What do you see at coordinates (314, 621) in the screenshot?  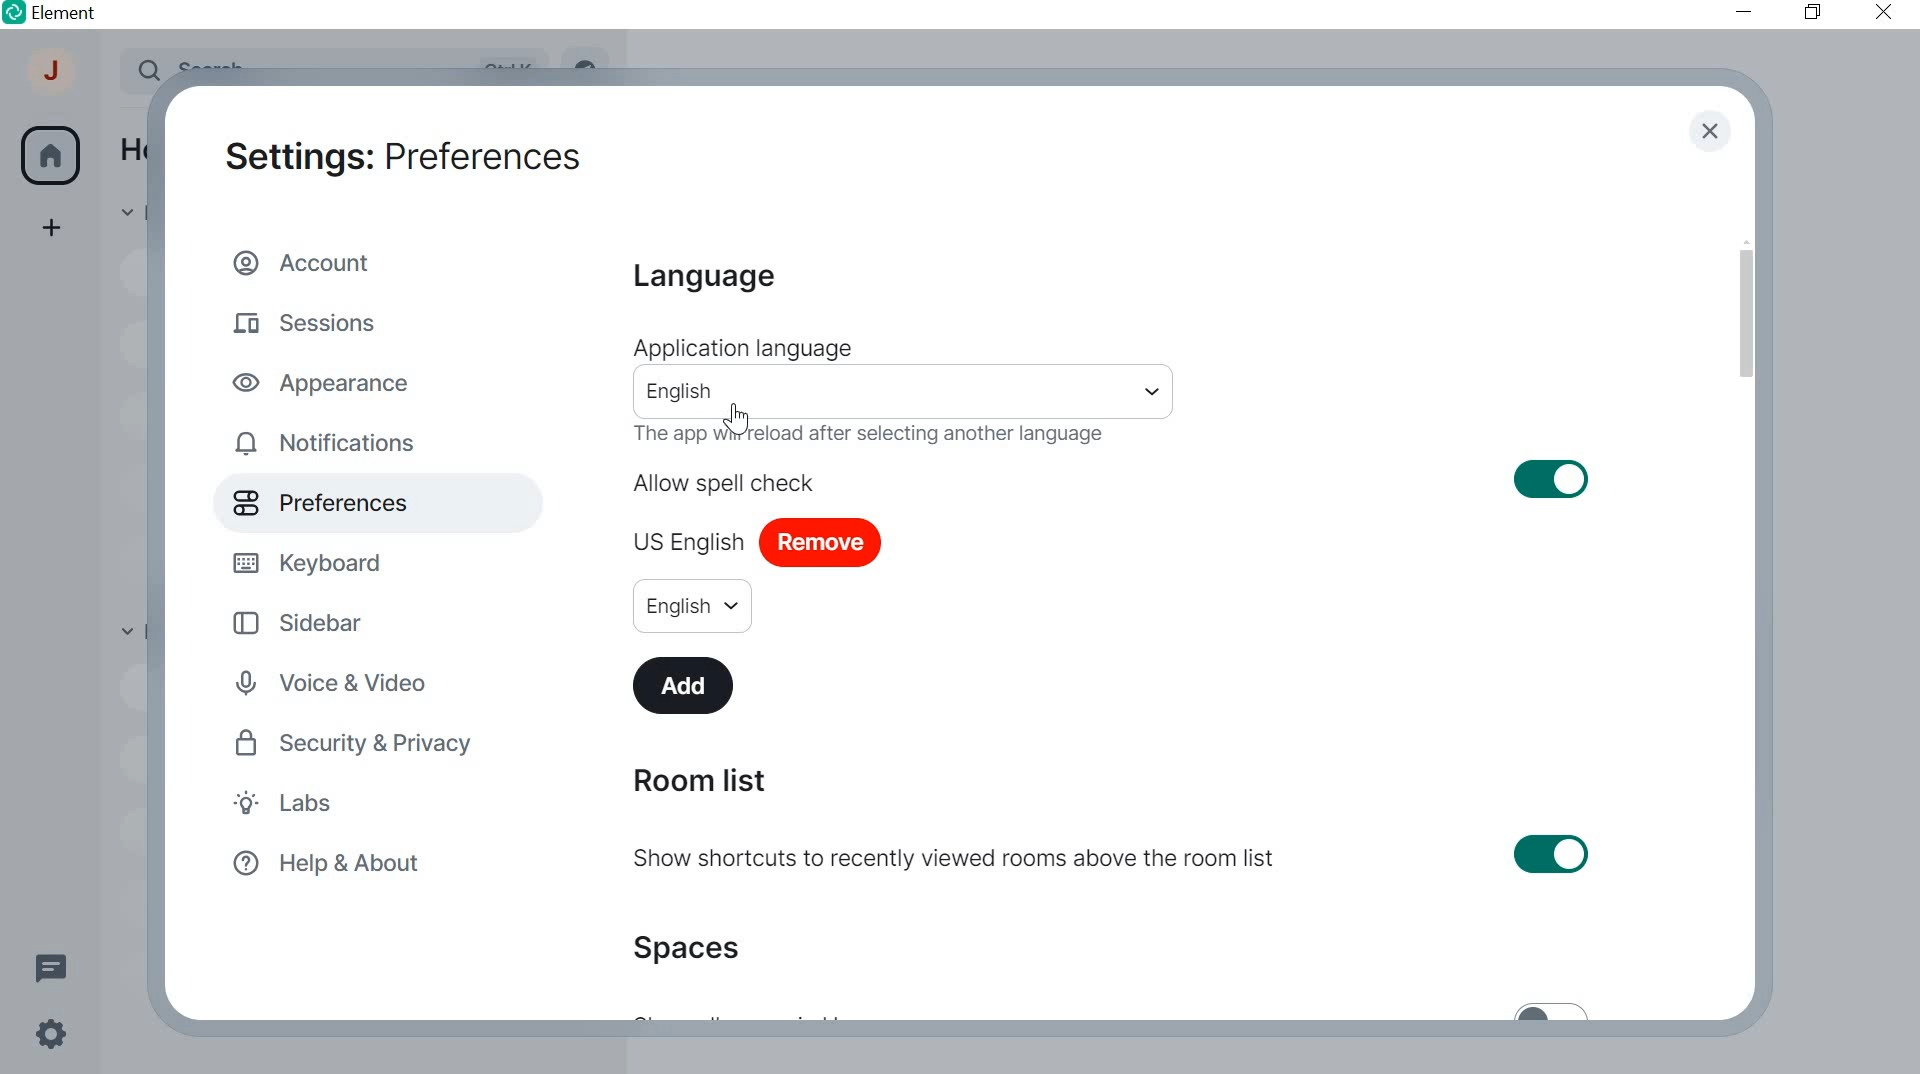 I see `SIDEBAR` at bounding box center [314, 621].